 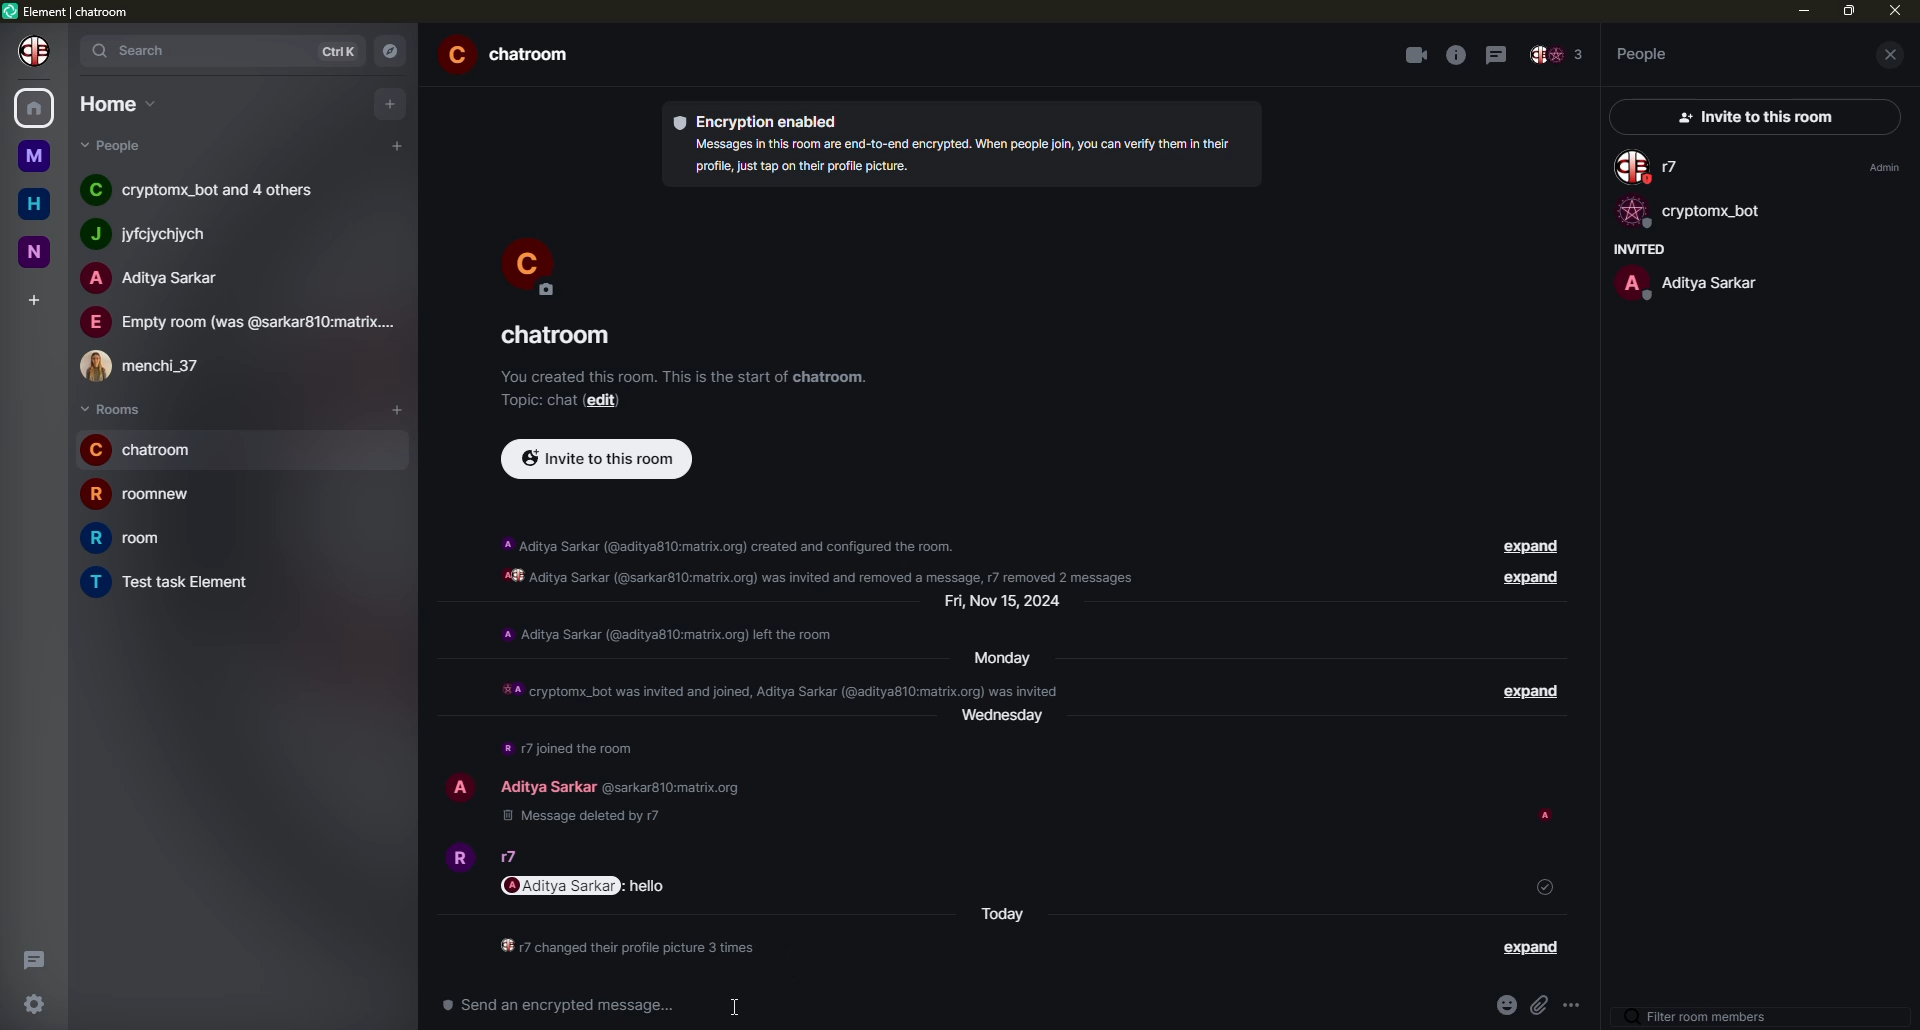 I want to click on message, so click(x=649, y=886).